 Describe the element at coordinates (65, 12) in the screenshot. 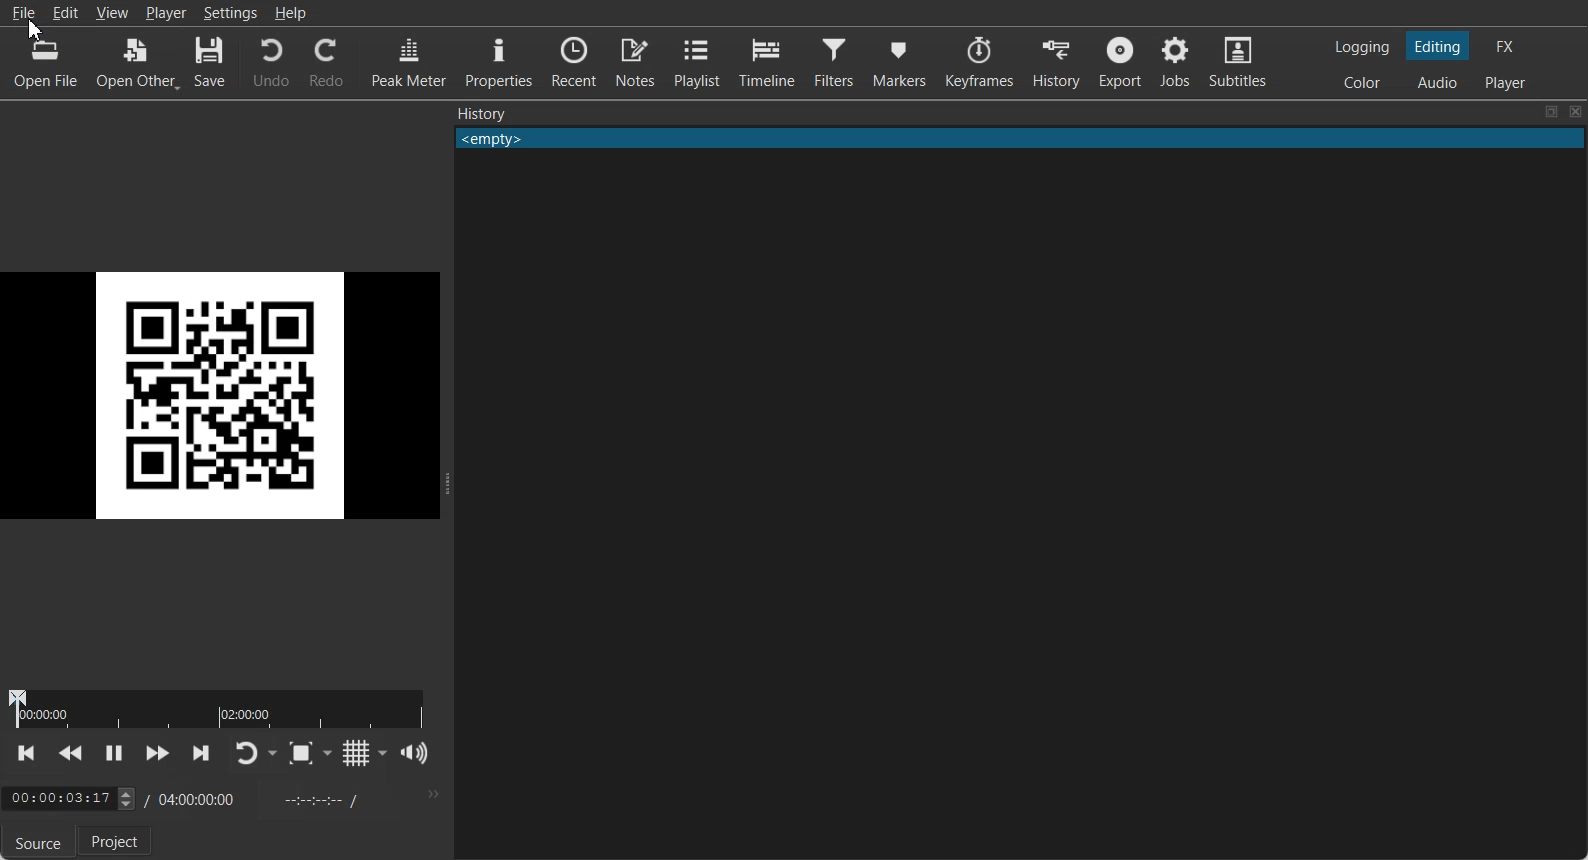

I see `Edit` at that location.